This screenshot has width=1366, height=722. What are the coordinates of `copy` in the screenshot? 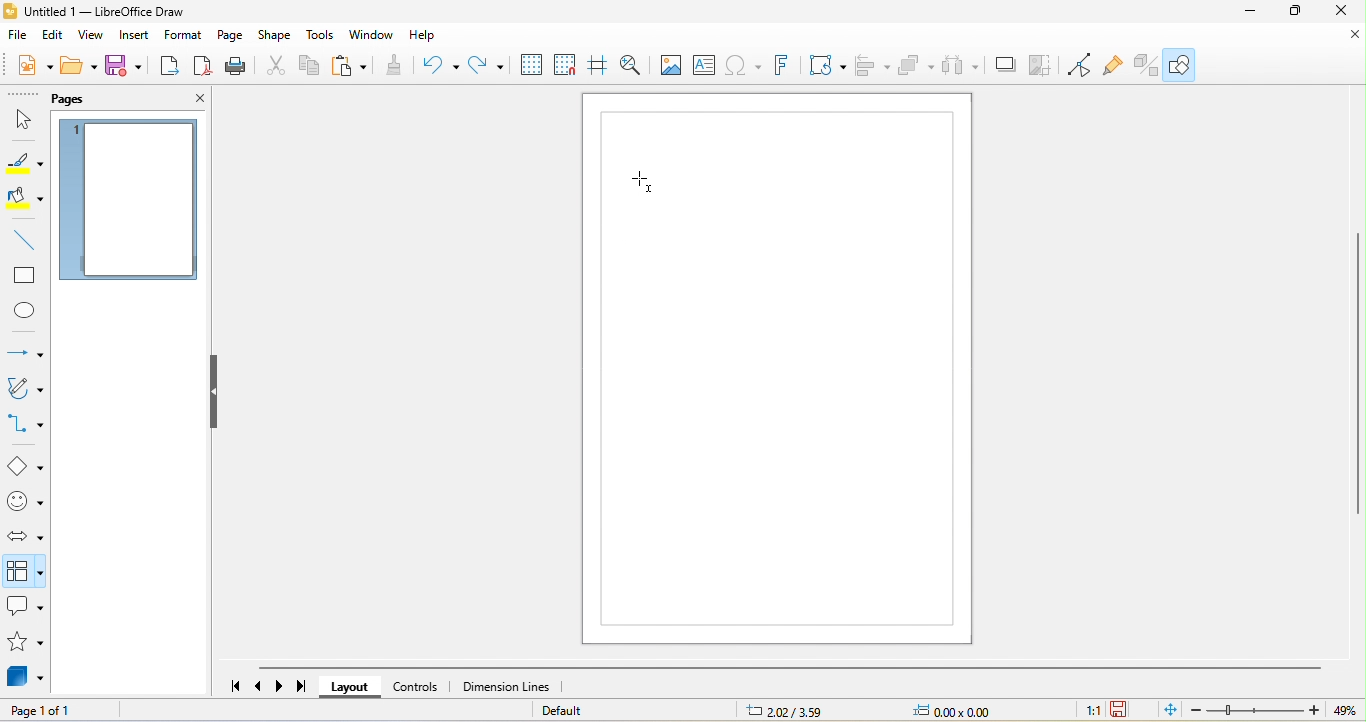 It's located at (310, 68).